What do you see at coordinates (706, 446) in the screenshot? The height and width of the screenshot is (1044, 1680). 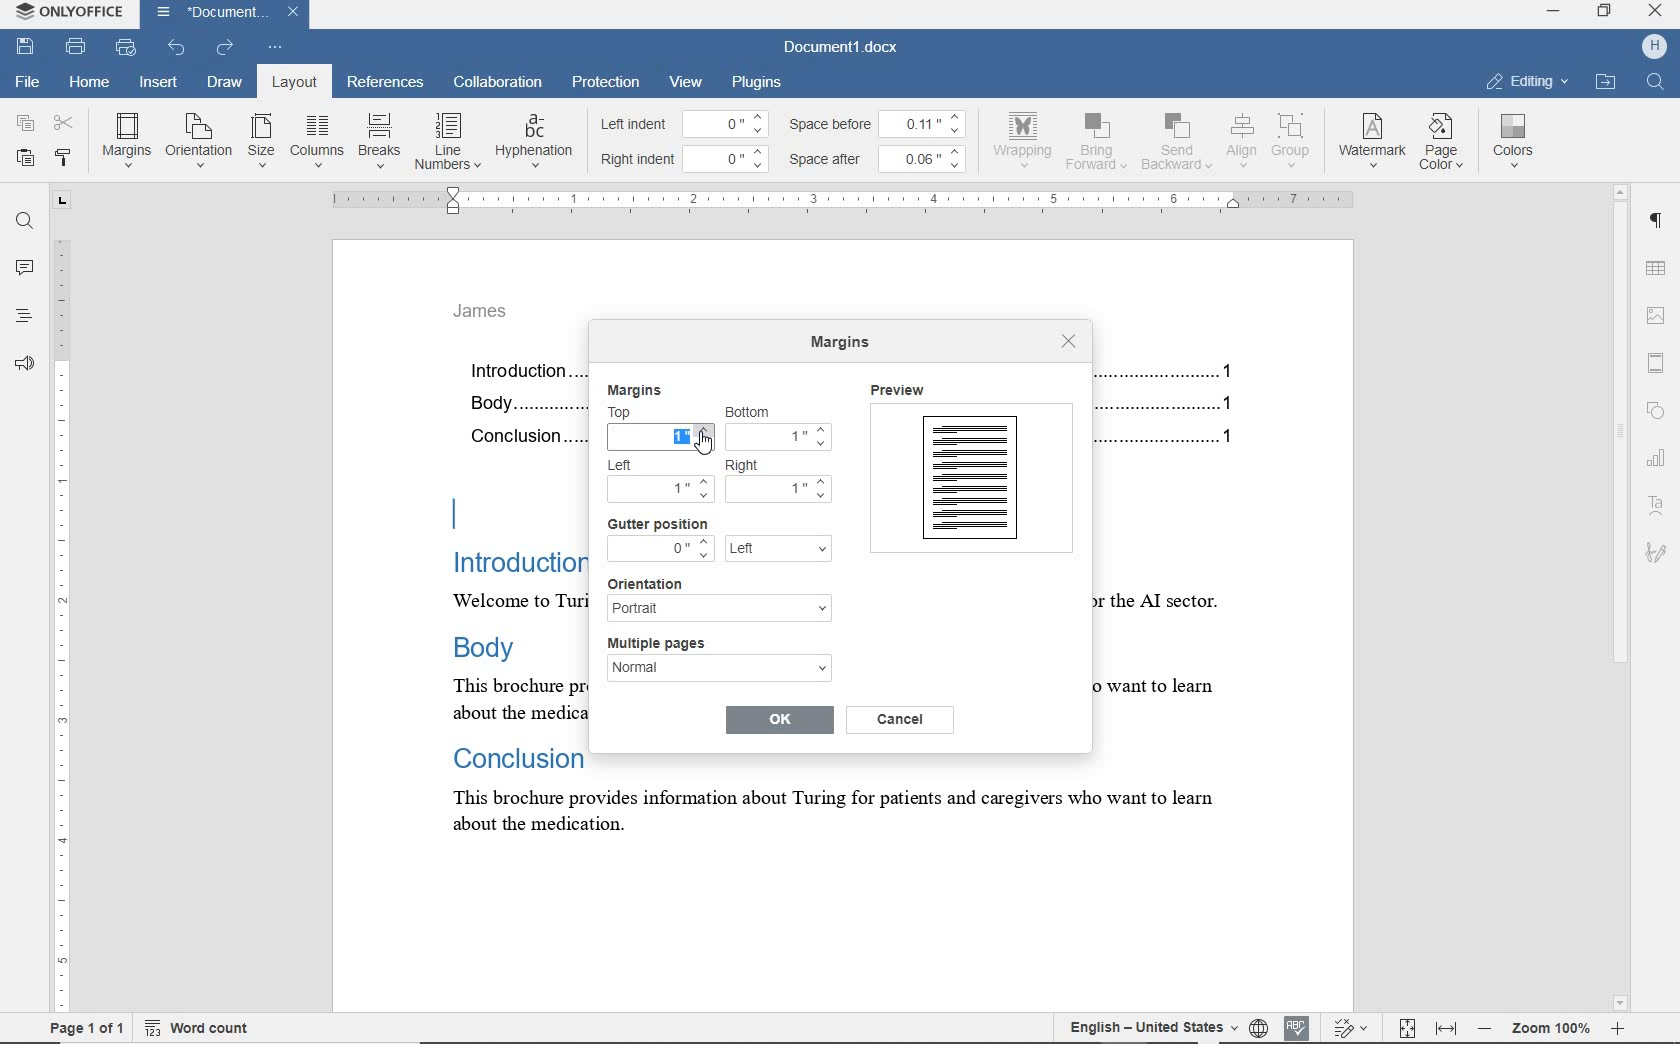 I see `cursor` at bounding box center [706, 446].